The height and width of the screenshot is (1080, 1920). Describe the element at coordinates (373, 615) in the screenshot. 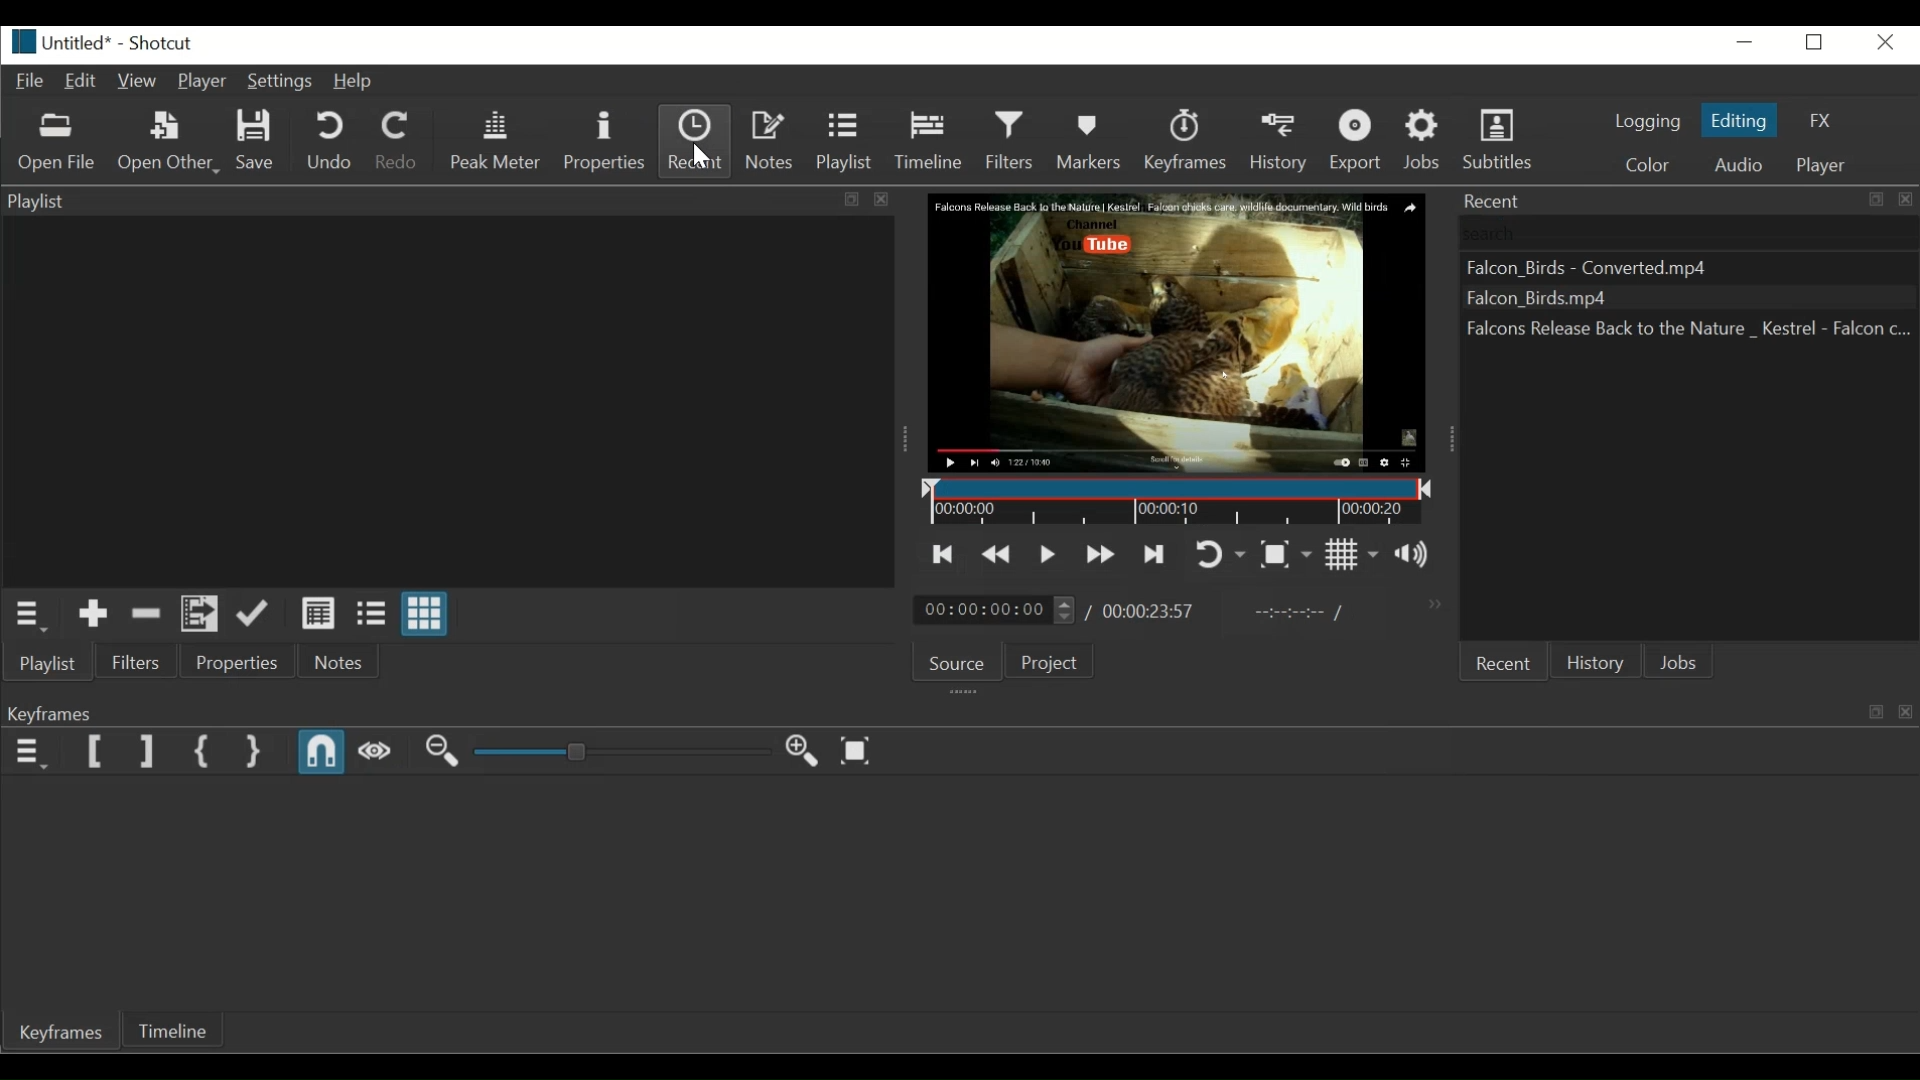

I see `View as file` at that location.